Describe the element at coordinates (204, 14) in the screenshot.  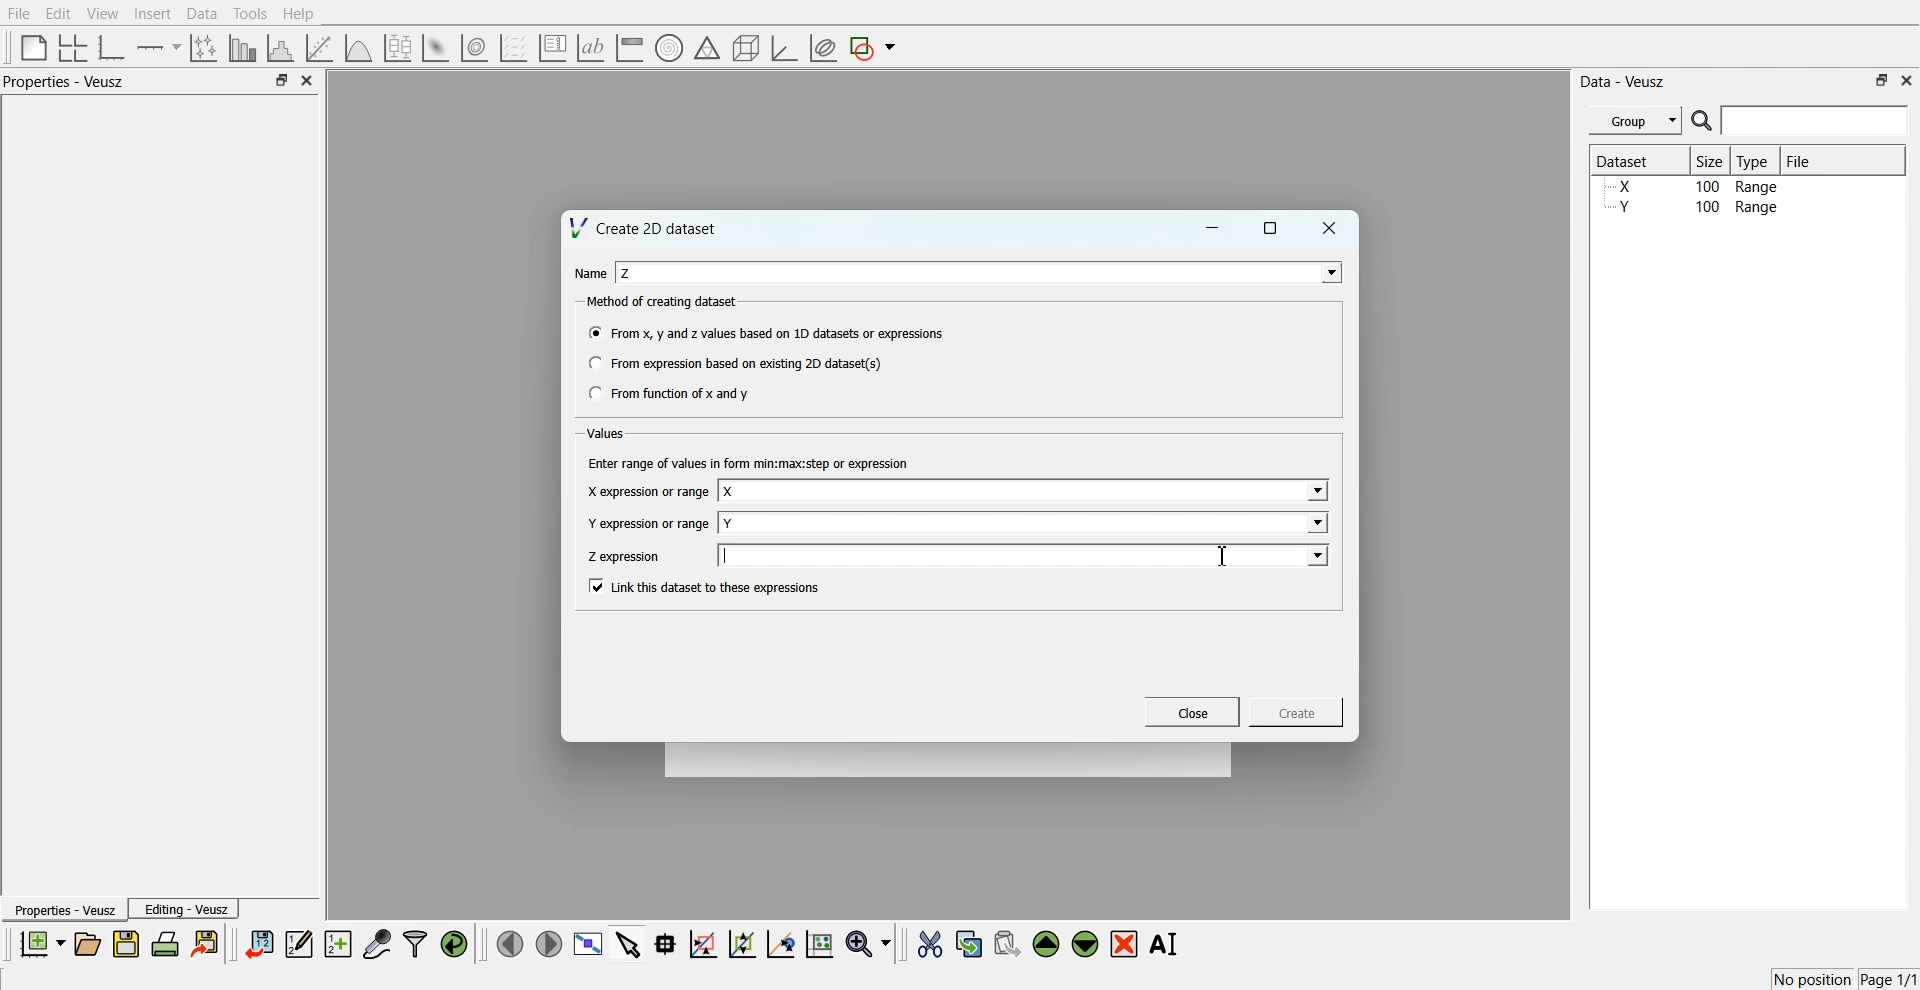
I see `Data` at that location.